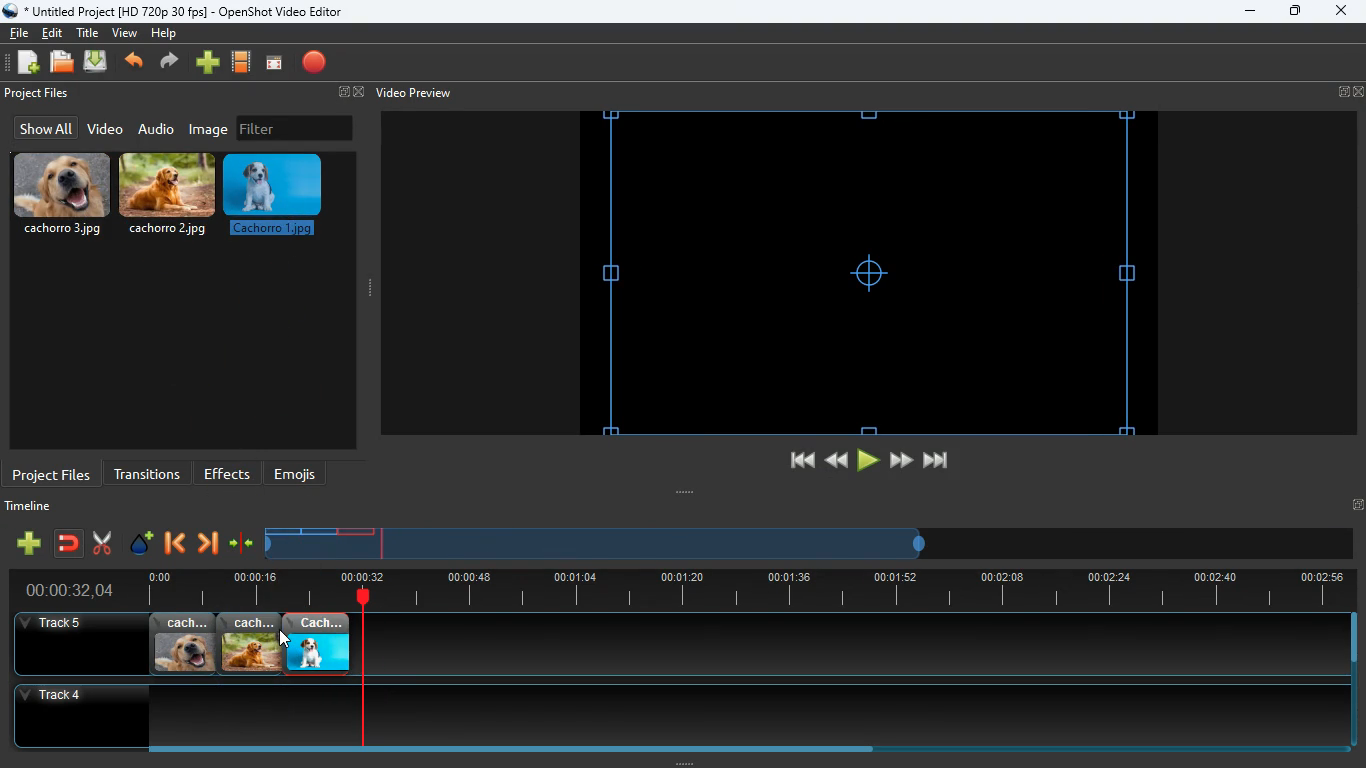 This screenshot has width=1366, height=768. I want to click on Image 3 timeline, so click(362, 531).